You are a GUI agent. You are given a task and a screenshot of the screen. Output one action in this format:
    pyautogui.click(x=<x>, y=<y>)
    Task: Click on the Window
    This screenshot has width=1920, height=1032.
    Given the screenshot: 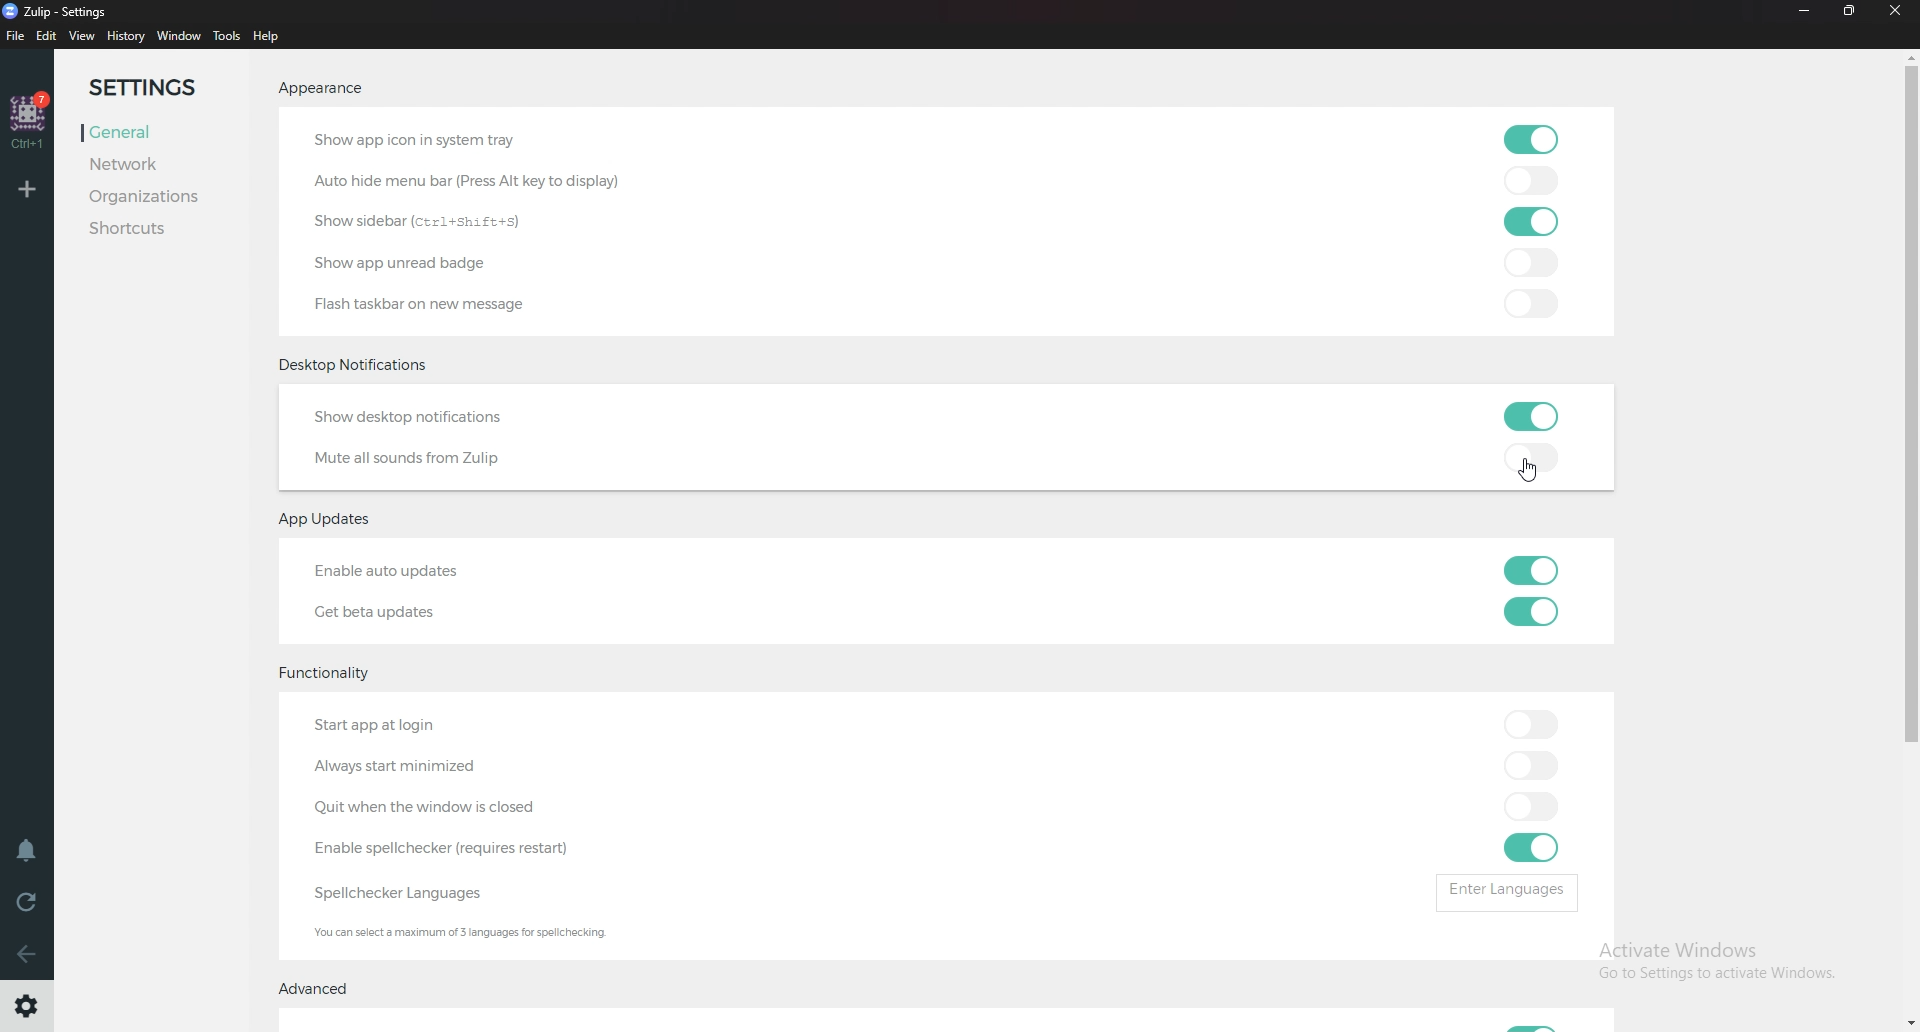 What is the action you would take?
    pyautogui.click(x=182, y=36)
    